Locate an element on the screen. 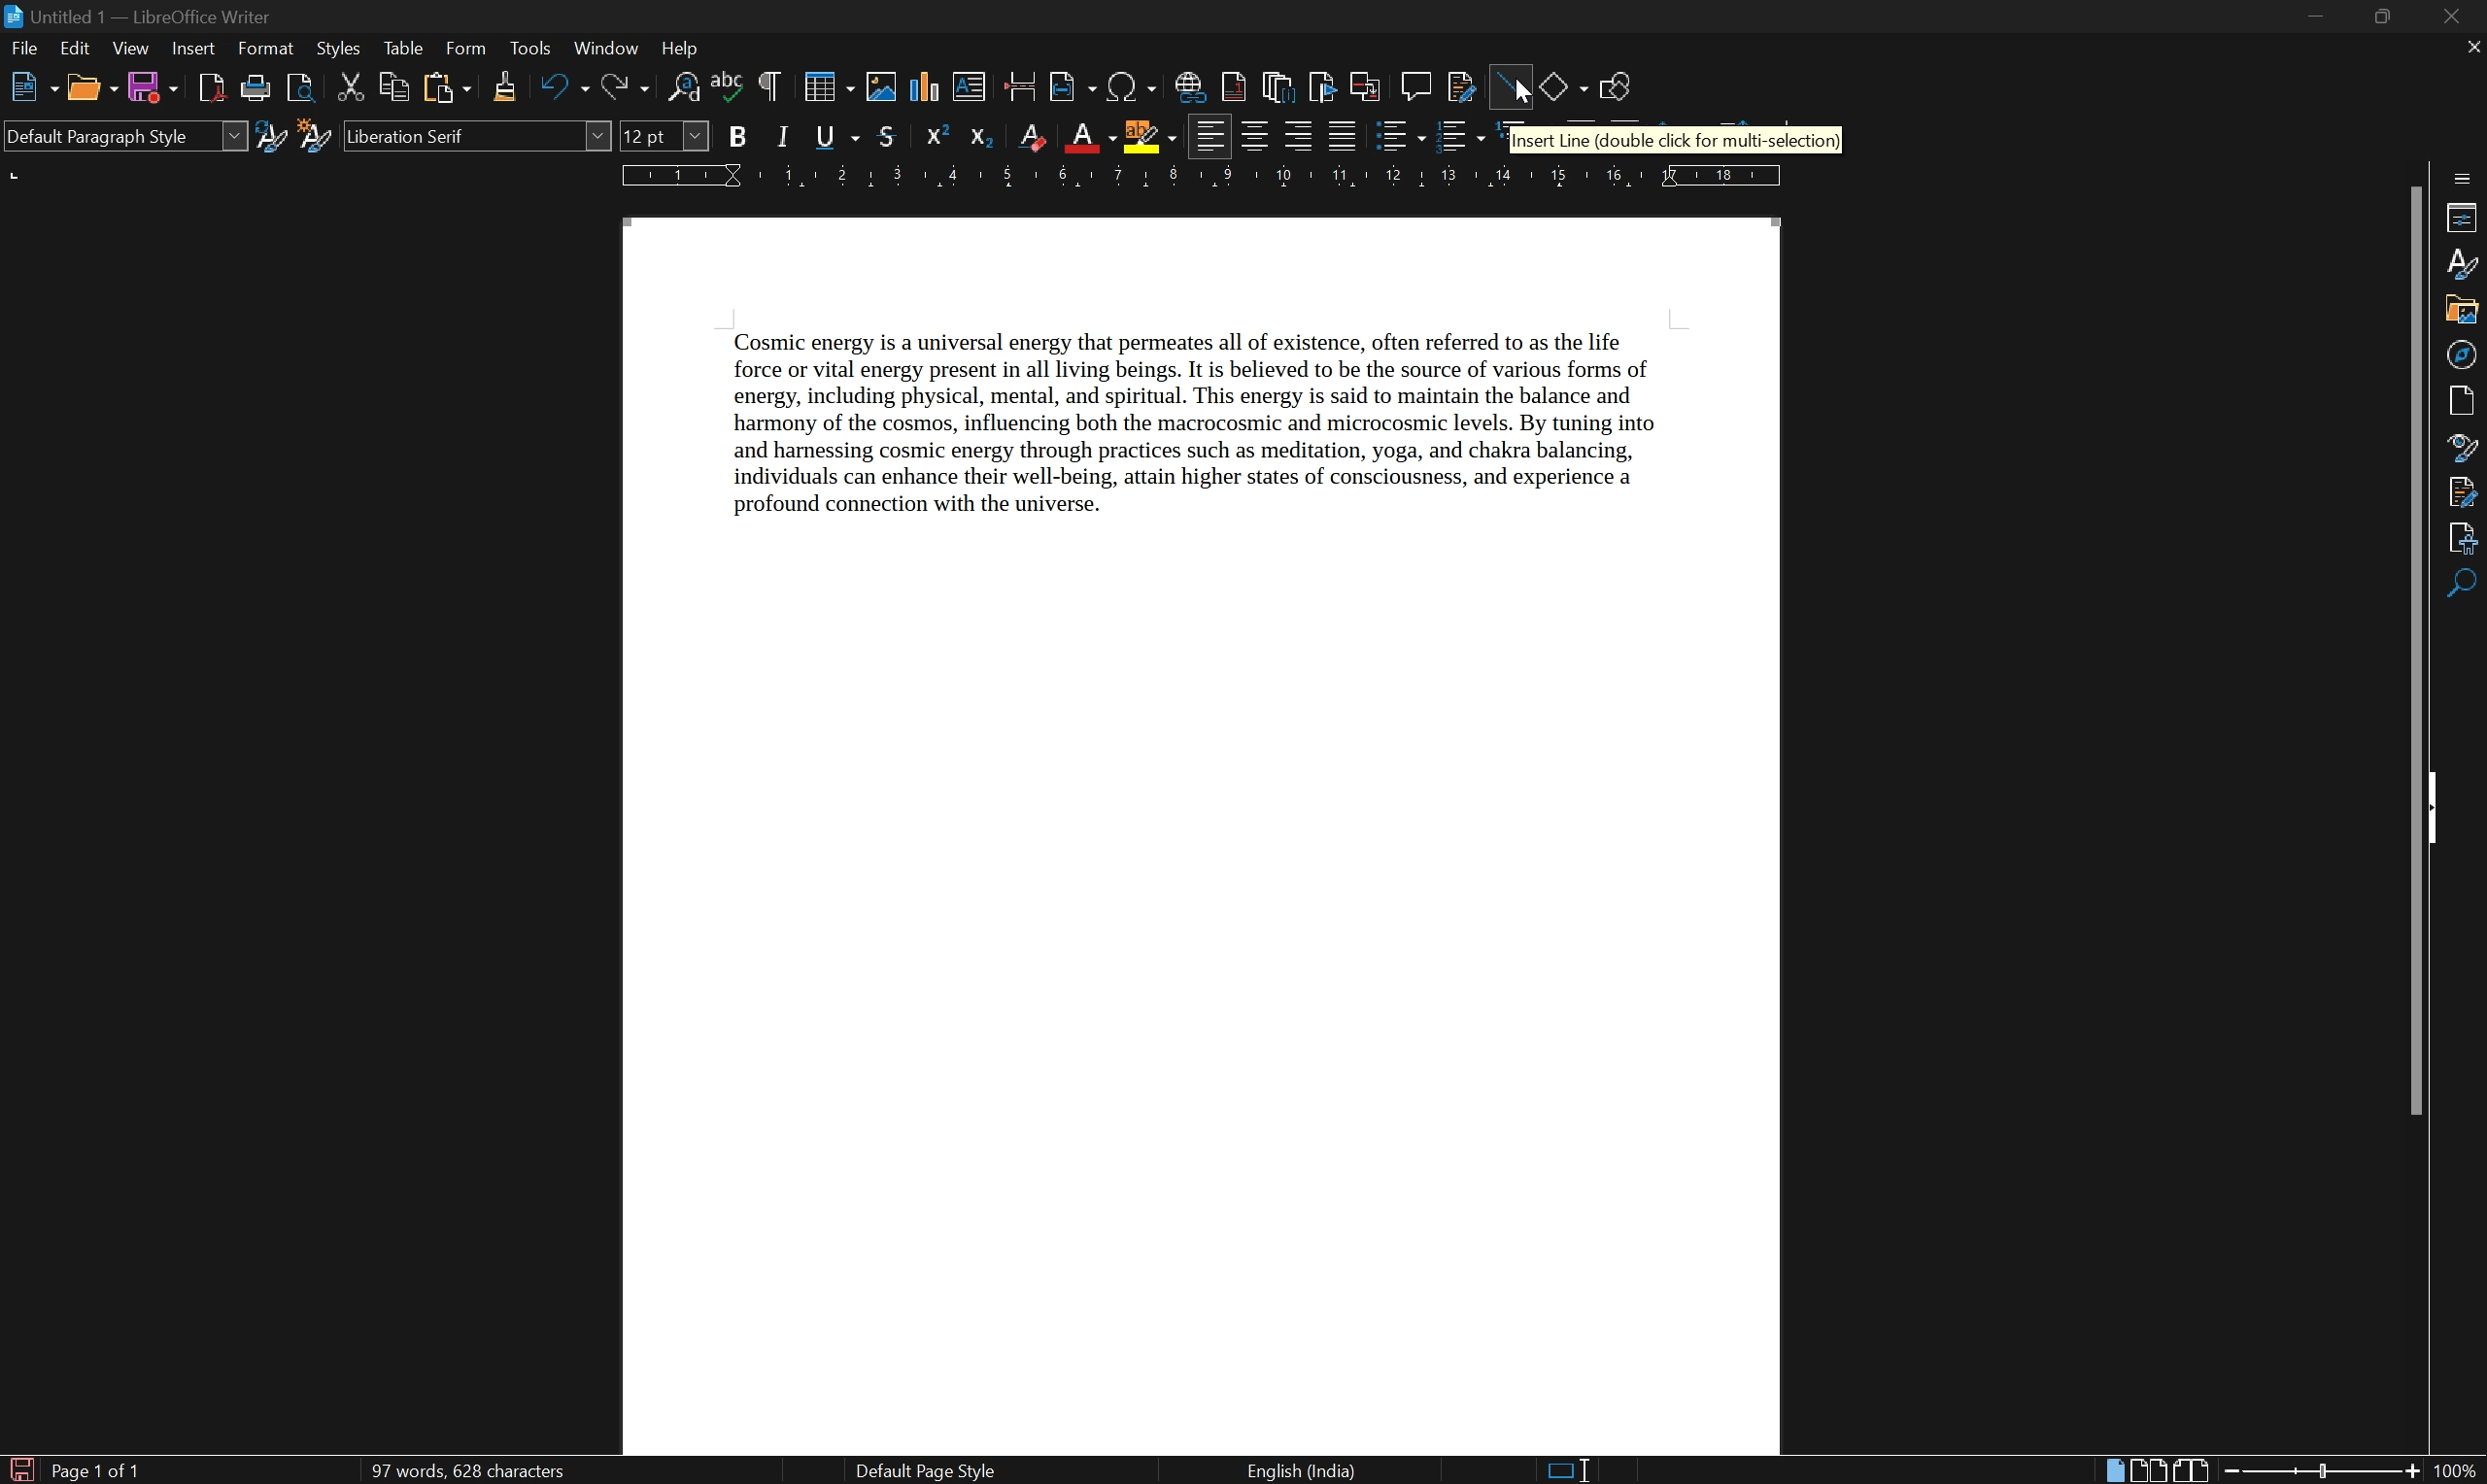  paste is located at coordinates (444, 88).